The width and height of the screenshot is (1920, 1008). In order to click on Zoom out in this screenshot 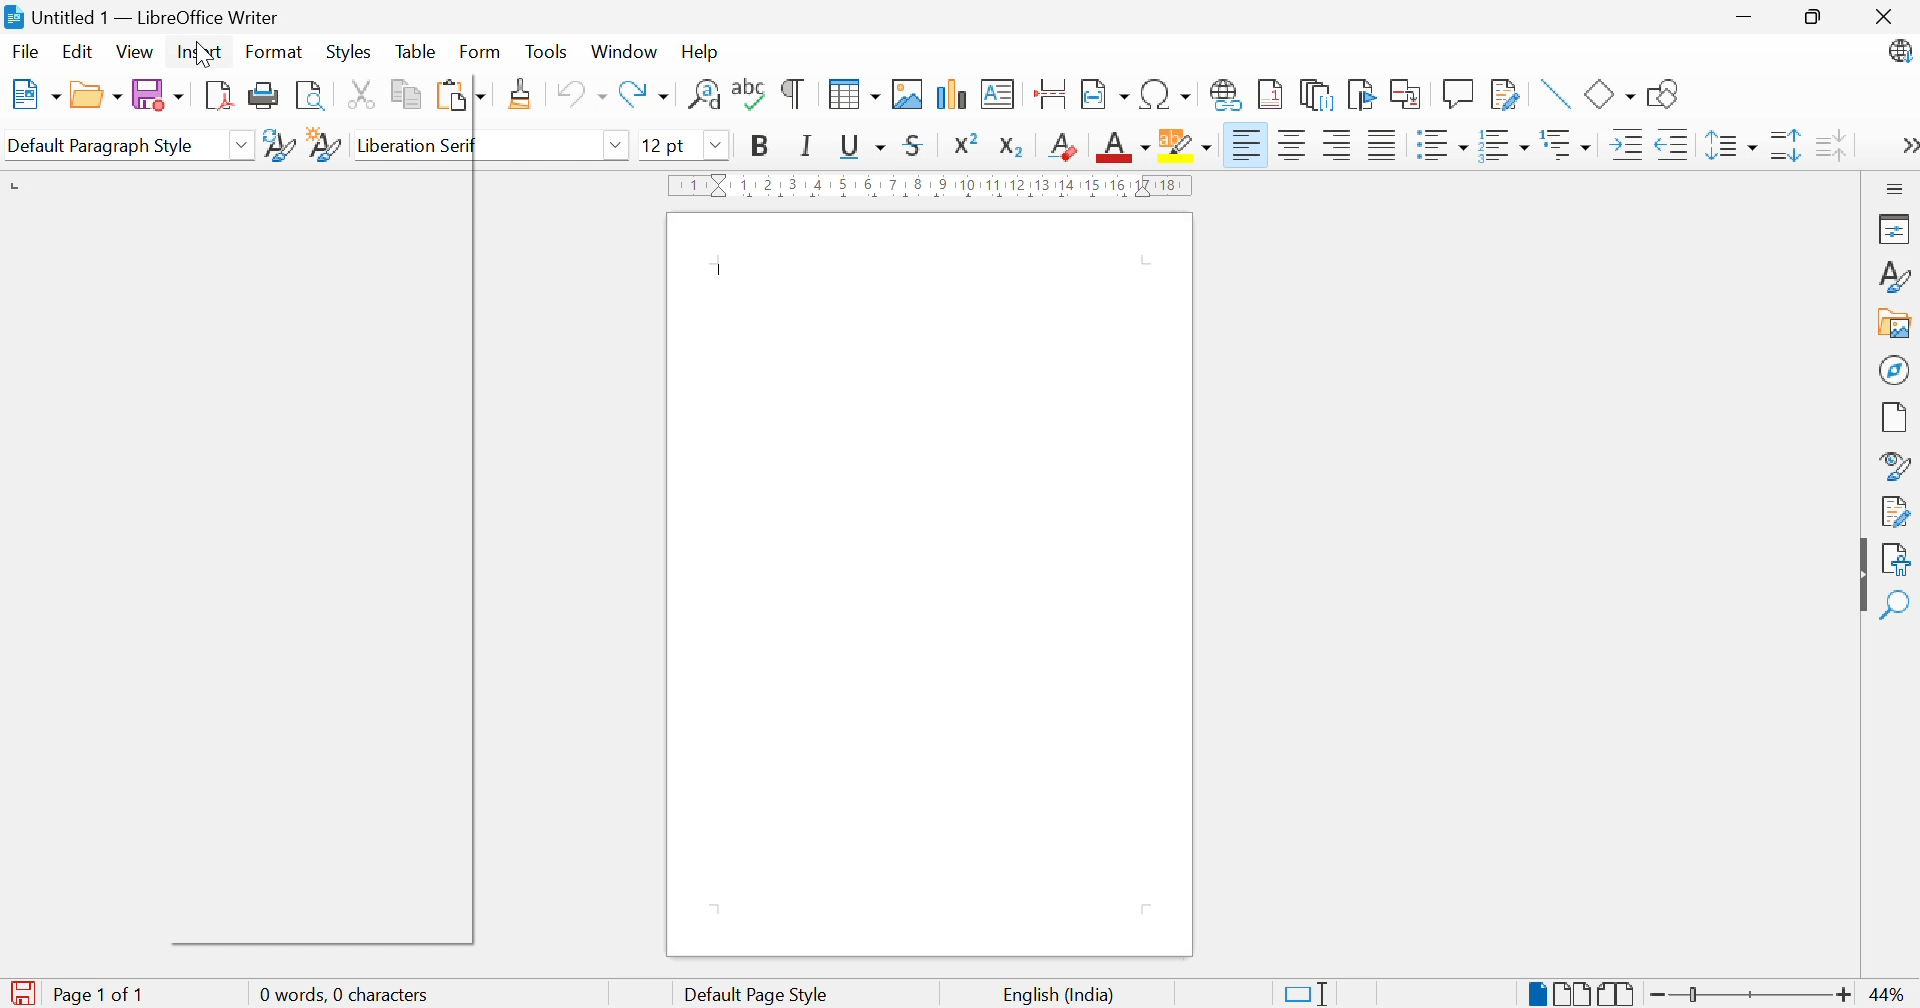, I will do `click(1661, 996)`.